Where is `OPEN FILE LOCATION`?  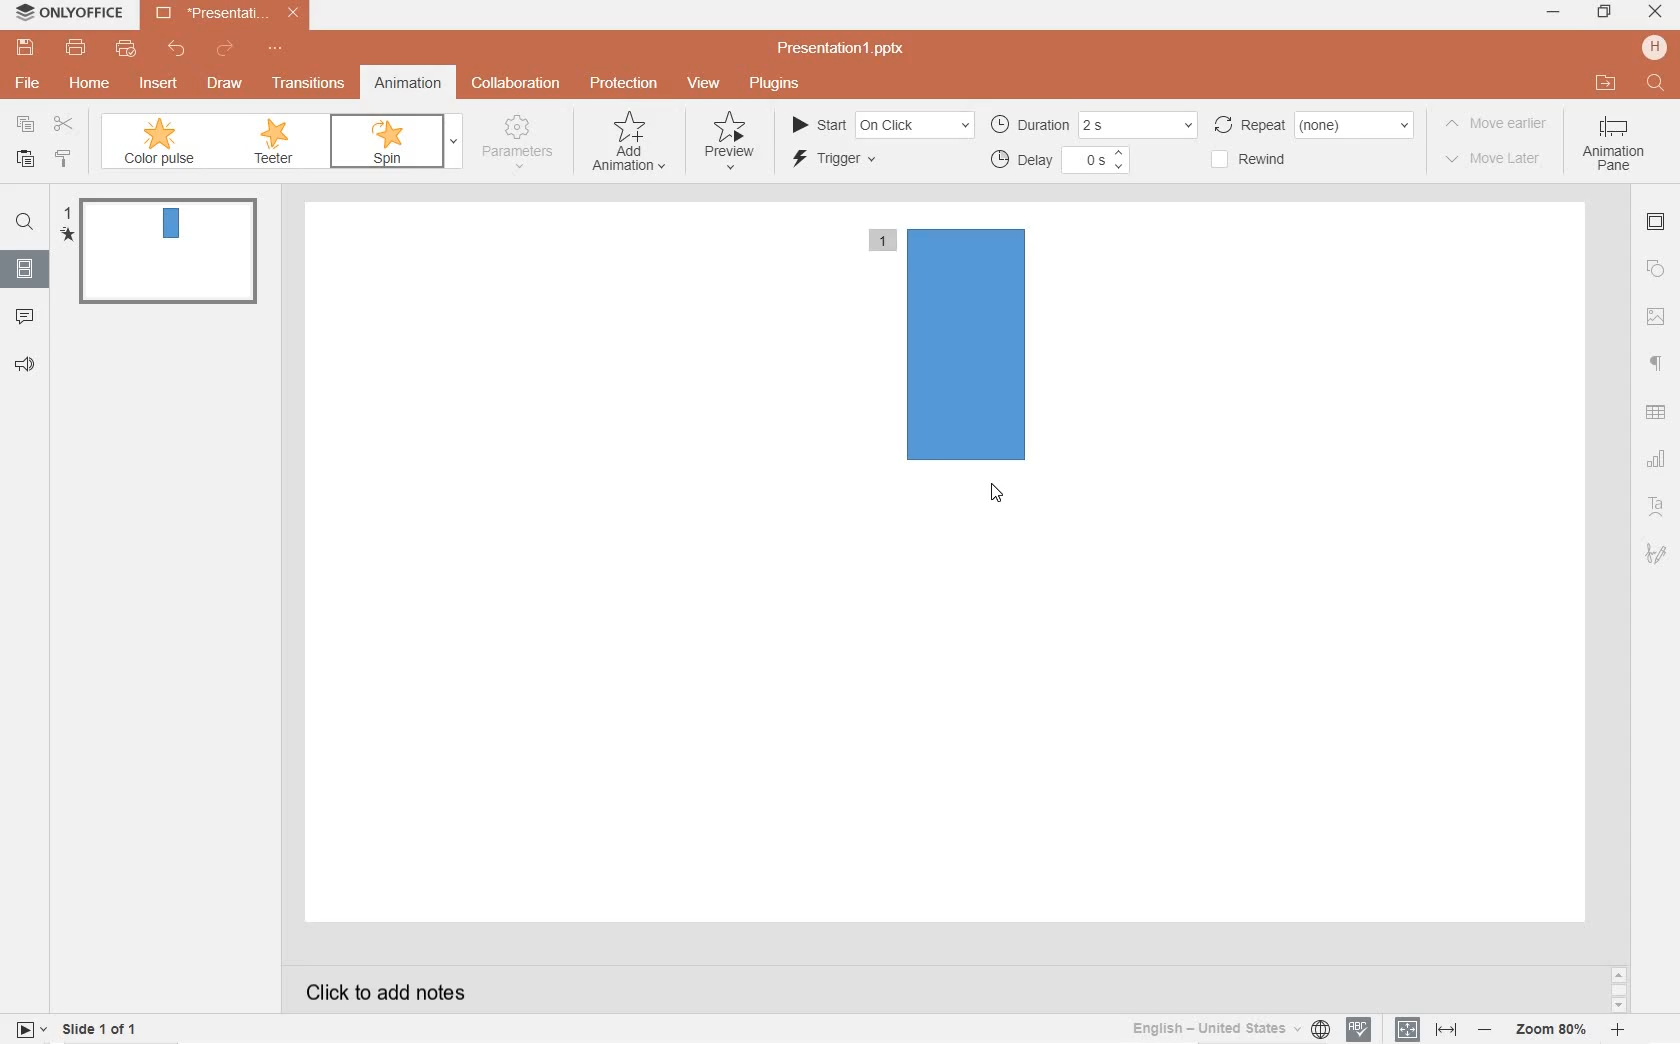
OPEN FILE LOCATION is located at coordinates (1607, 83).